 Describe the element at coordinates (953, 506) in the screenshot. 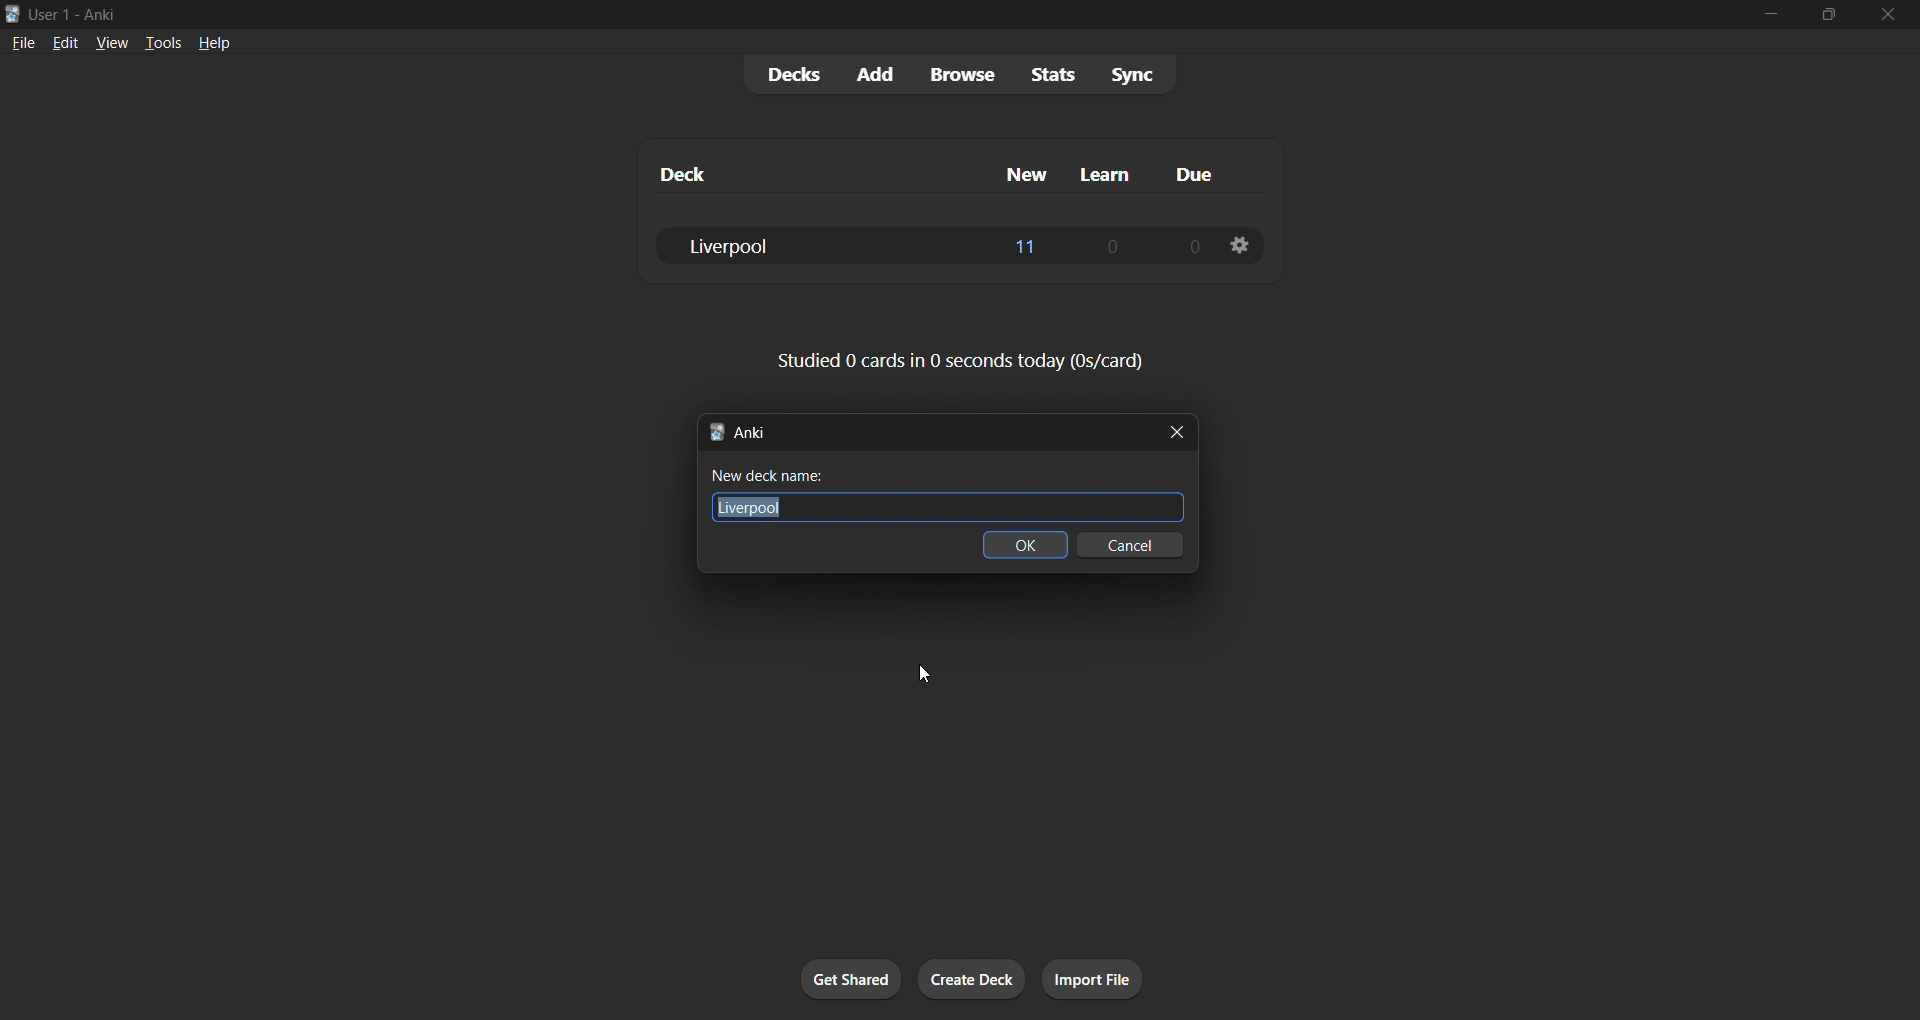

I see `Liverpool` at that location.